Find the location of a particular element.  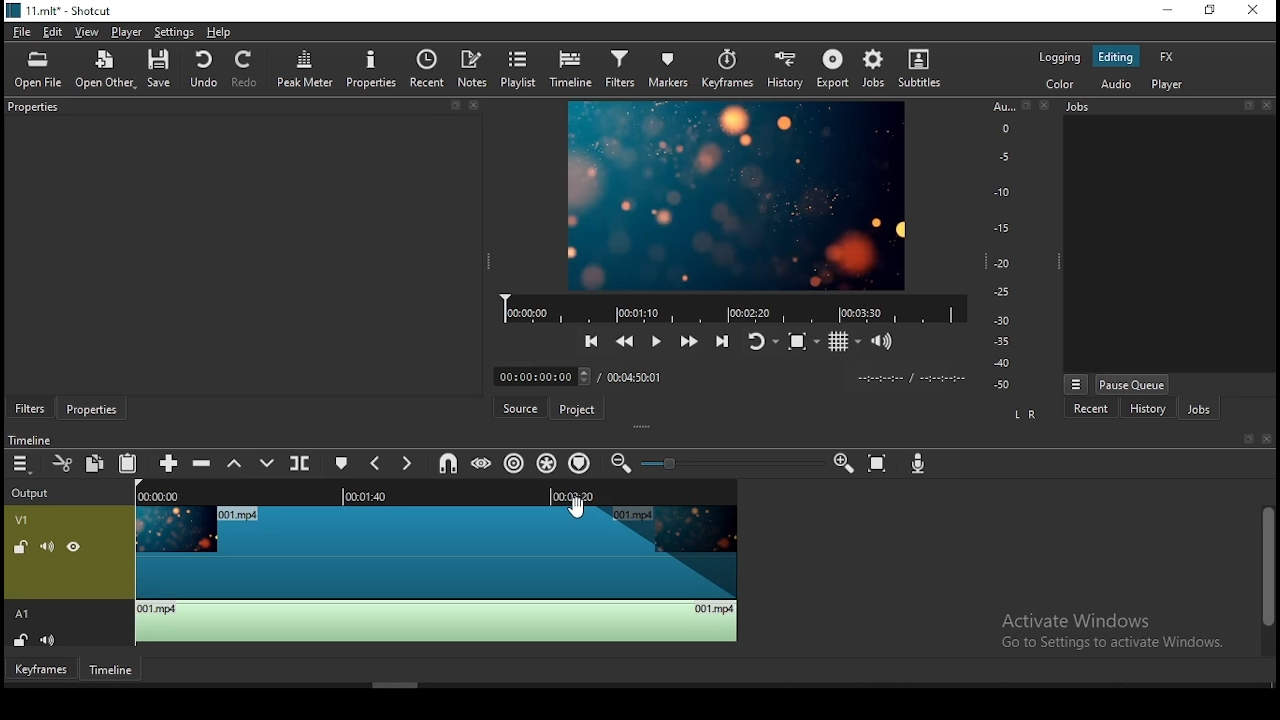

skip to previous point is located at coordinates (592, 341).